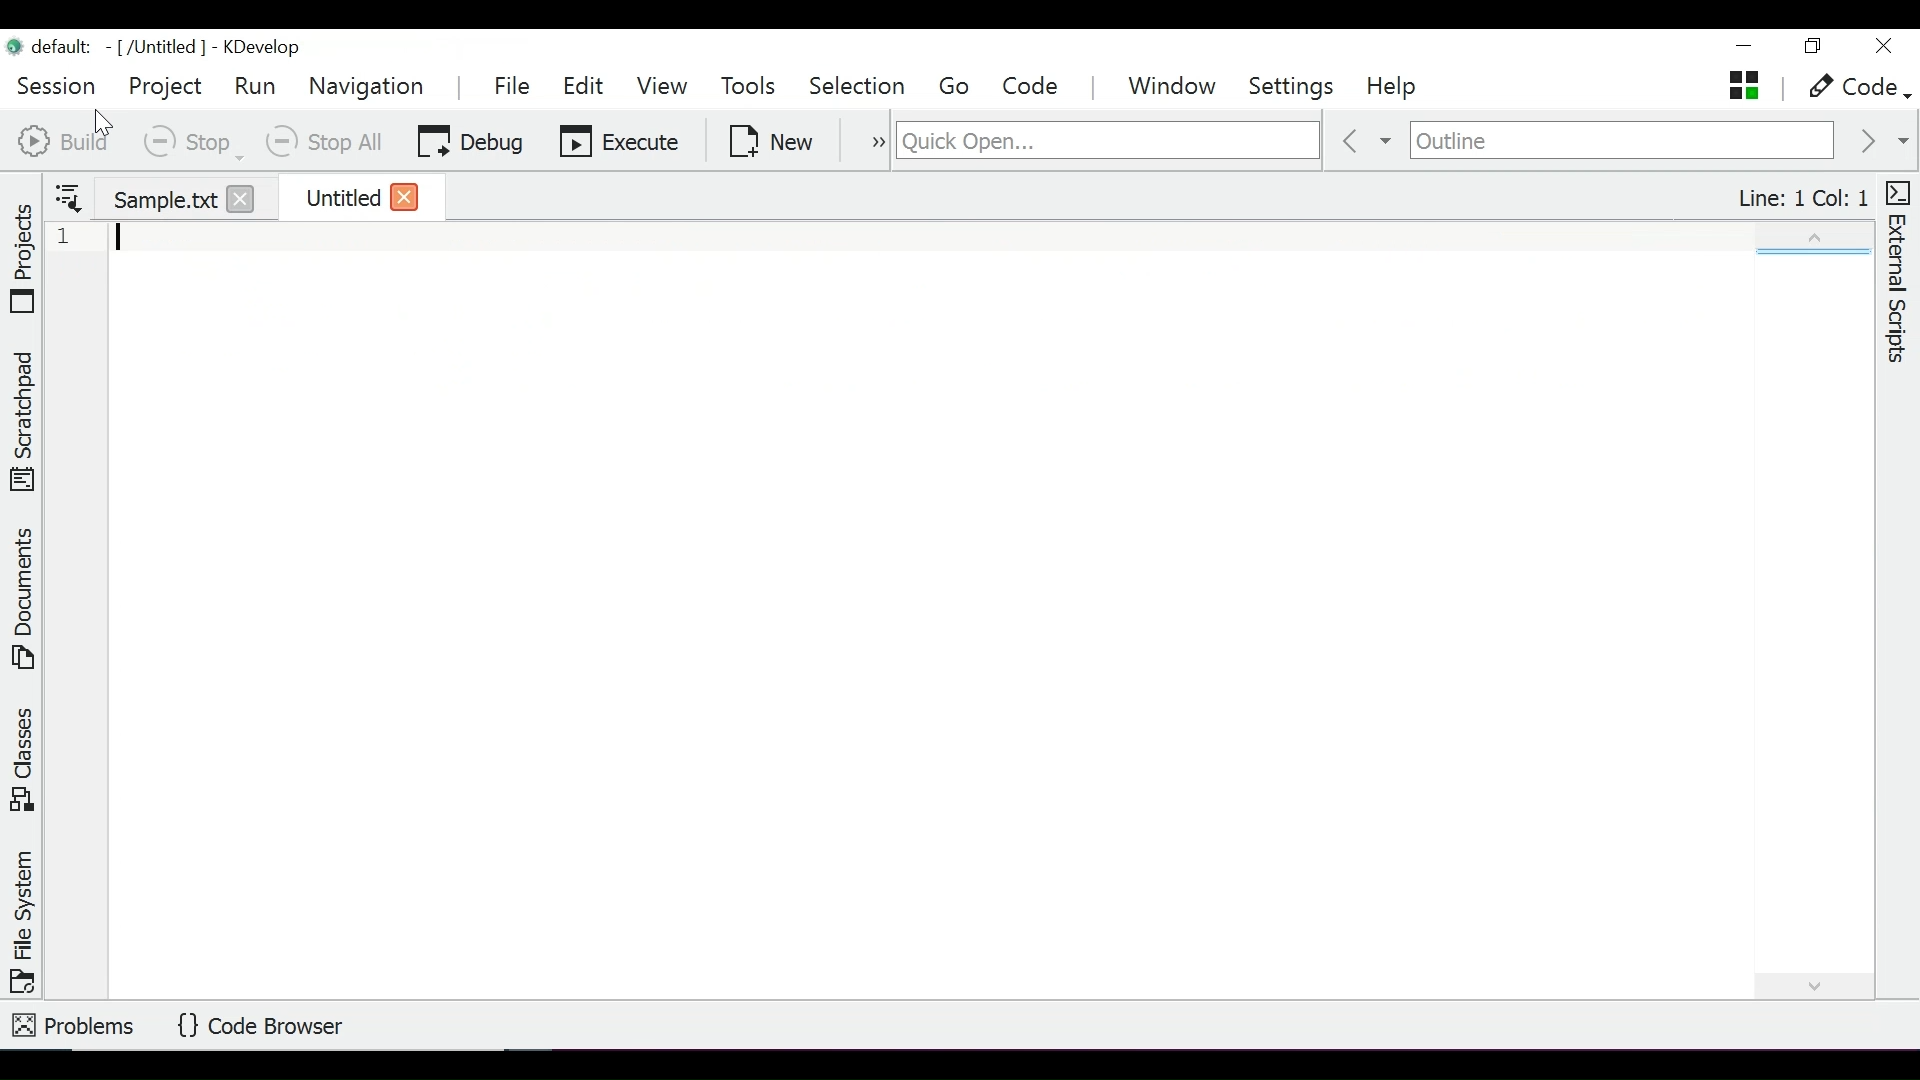  I want to click on Code, so click(1850, 84).